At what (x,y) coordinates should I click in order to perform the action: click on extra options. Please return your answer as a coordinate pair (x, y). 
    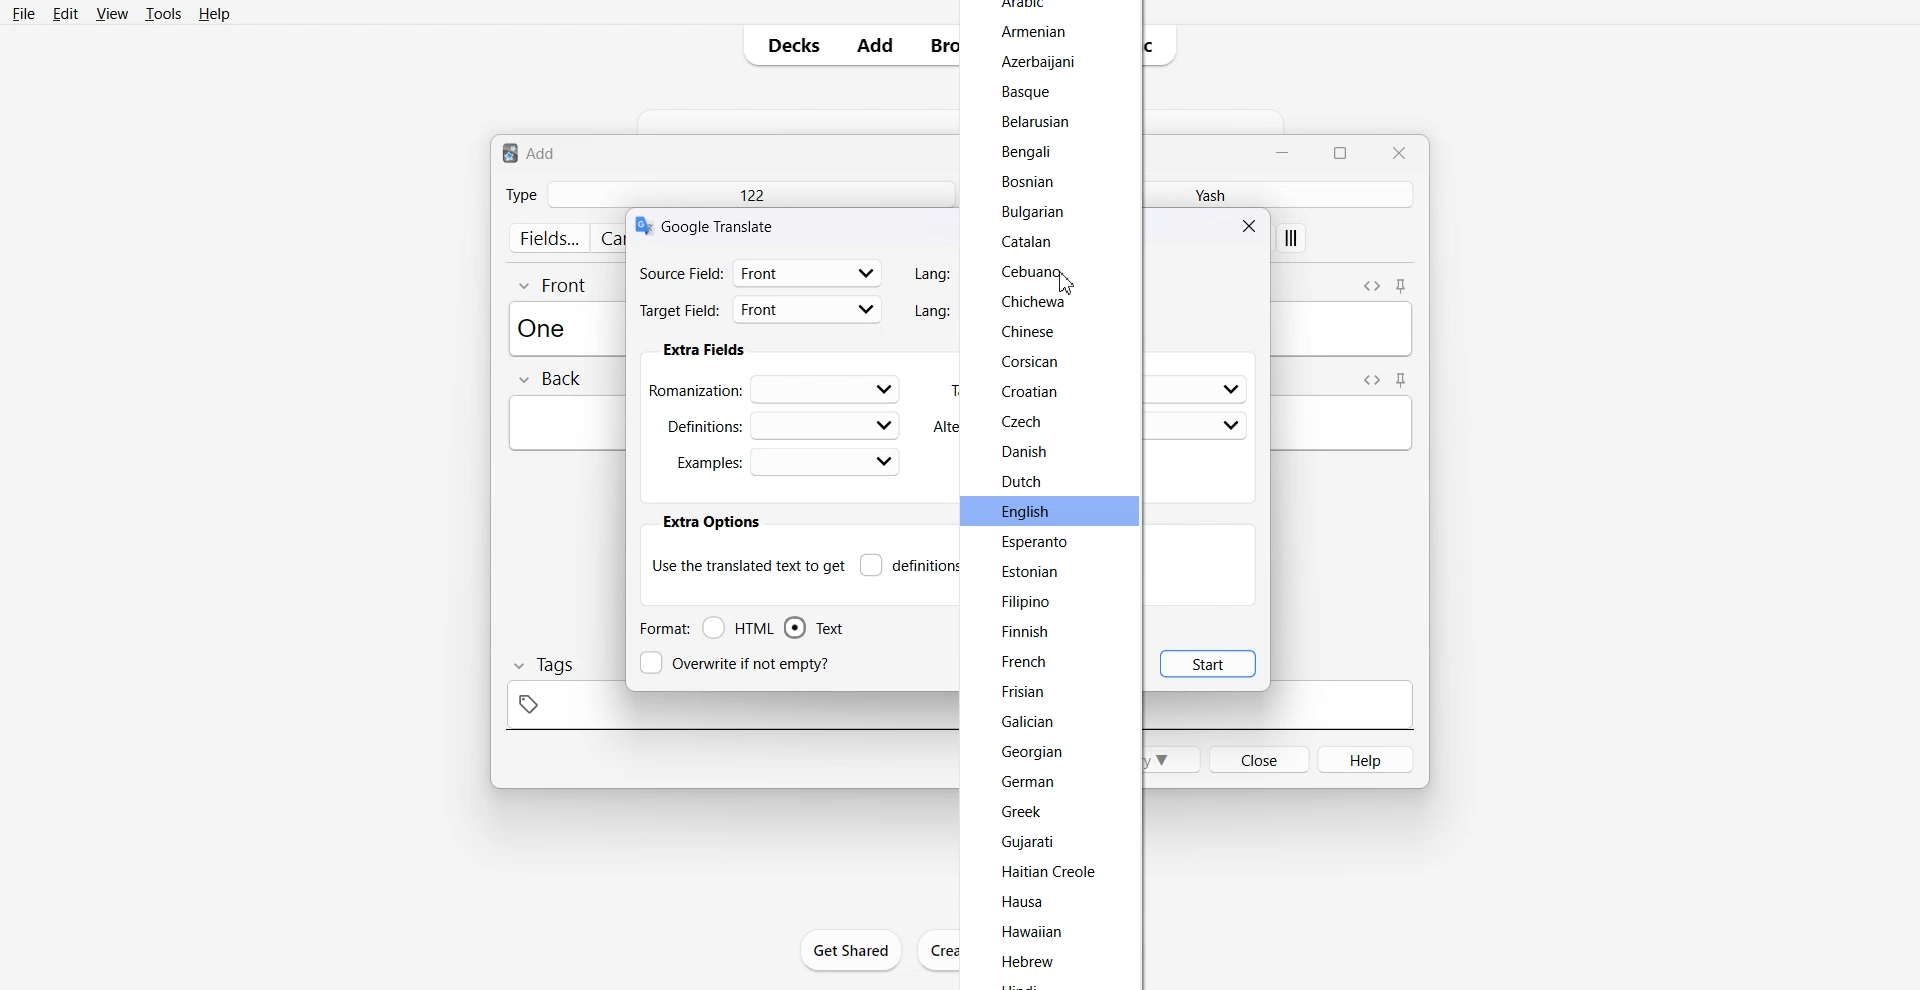
    Looking at the image, I should click on (710, 522).